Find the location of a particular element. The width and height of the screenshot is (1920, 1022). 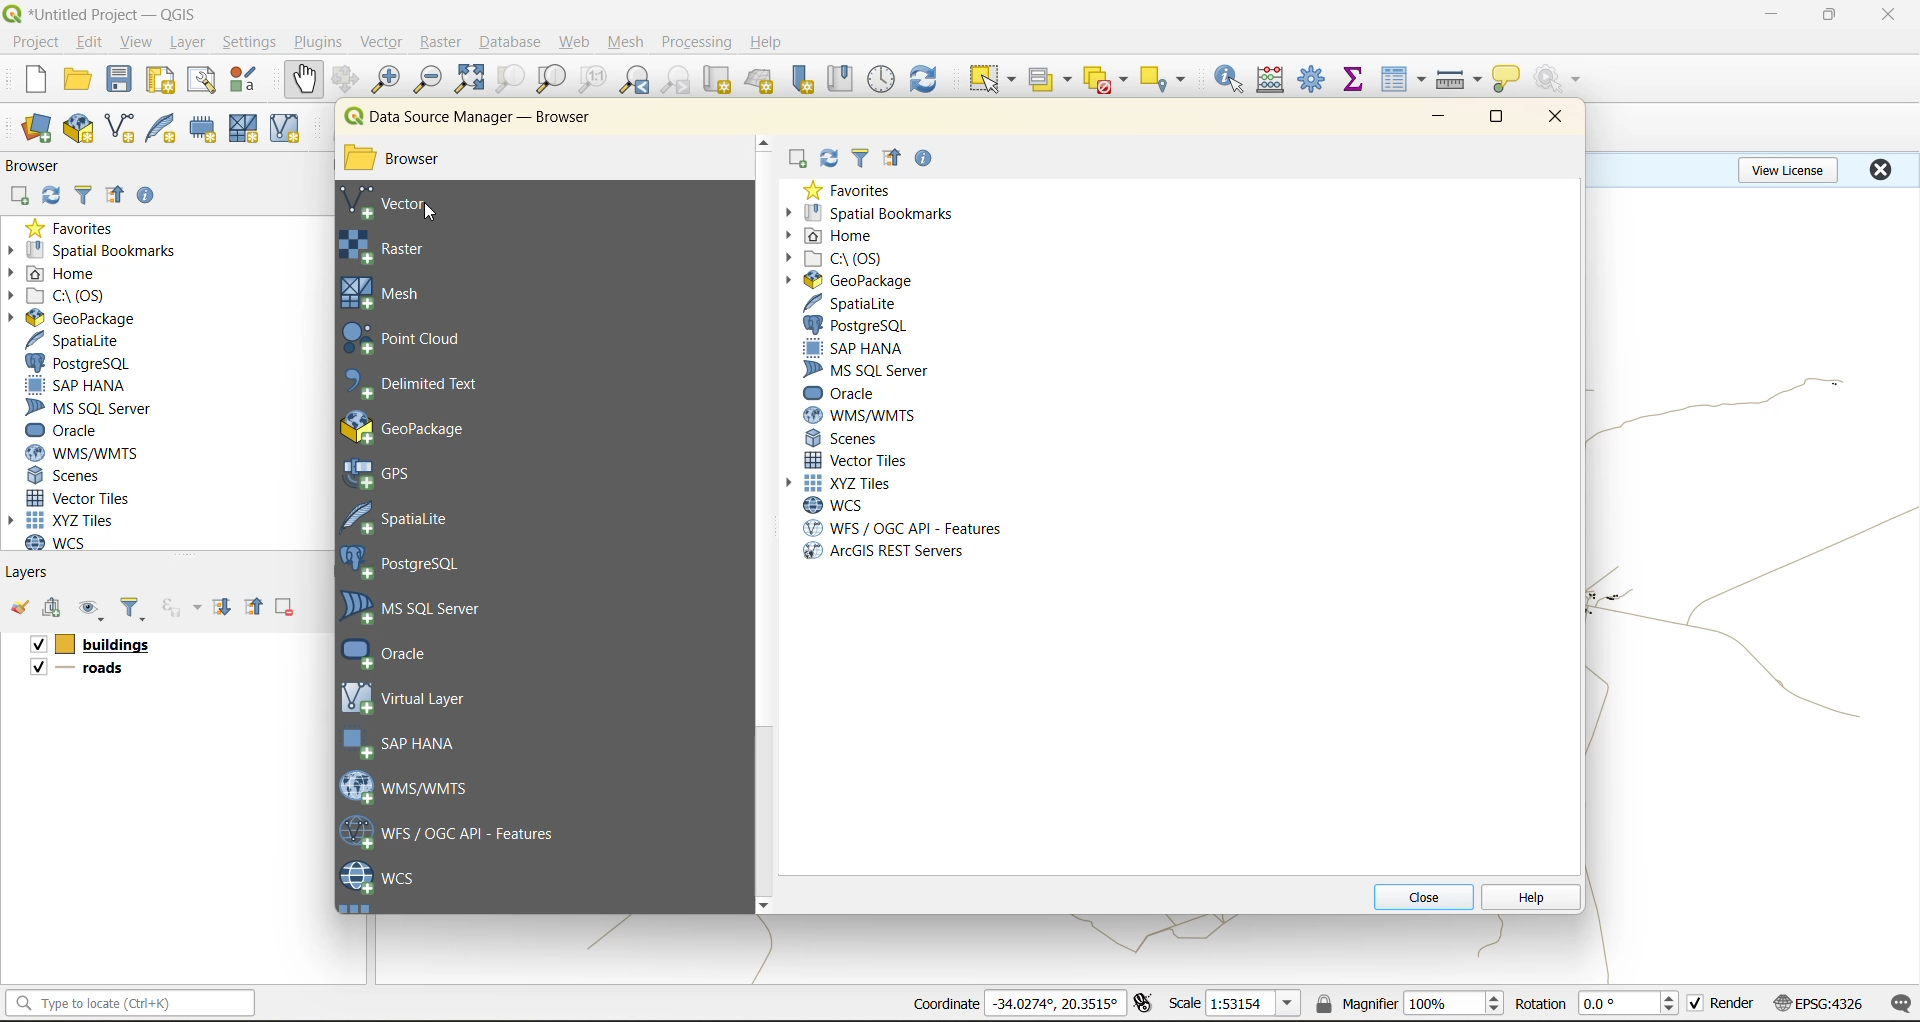

spatial bookmarks is located at coordinates (875, 211).